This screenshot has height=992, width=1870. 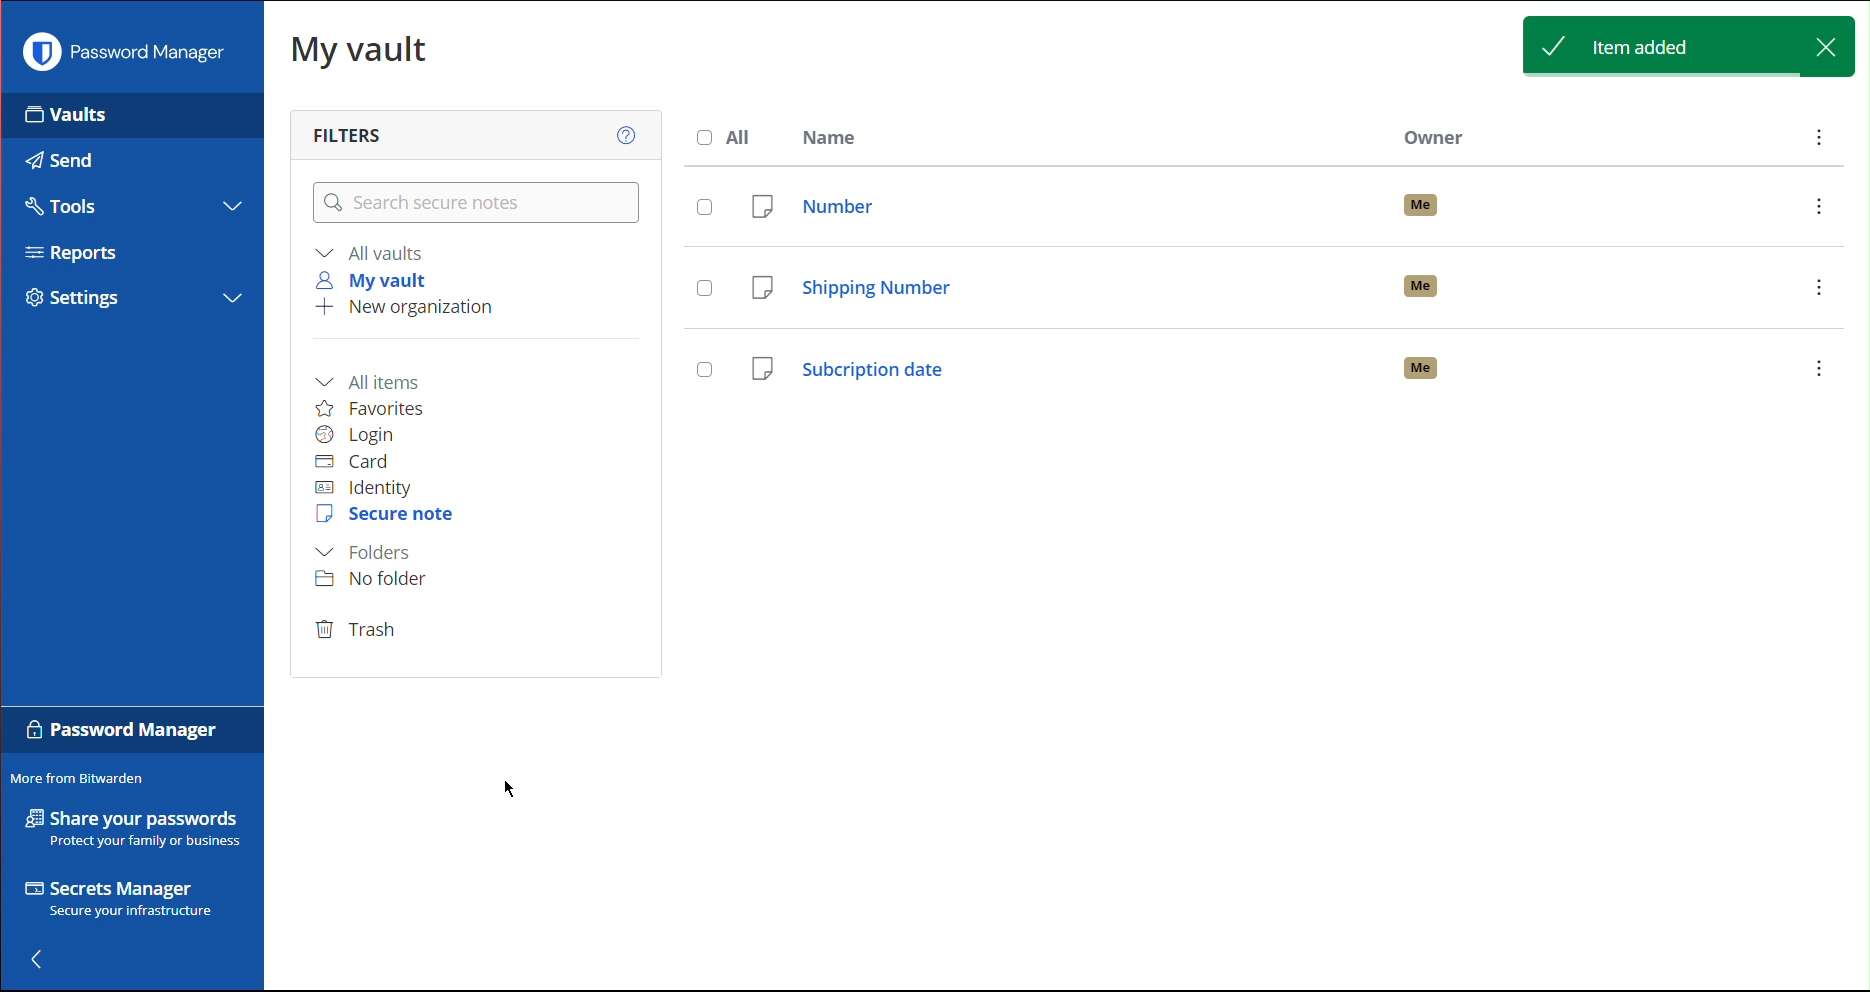 What do you see at coordinates (477, 204) in the screenshot?
I see `Search Bar` at bounding box center [477, 204].